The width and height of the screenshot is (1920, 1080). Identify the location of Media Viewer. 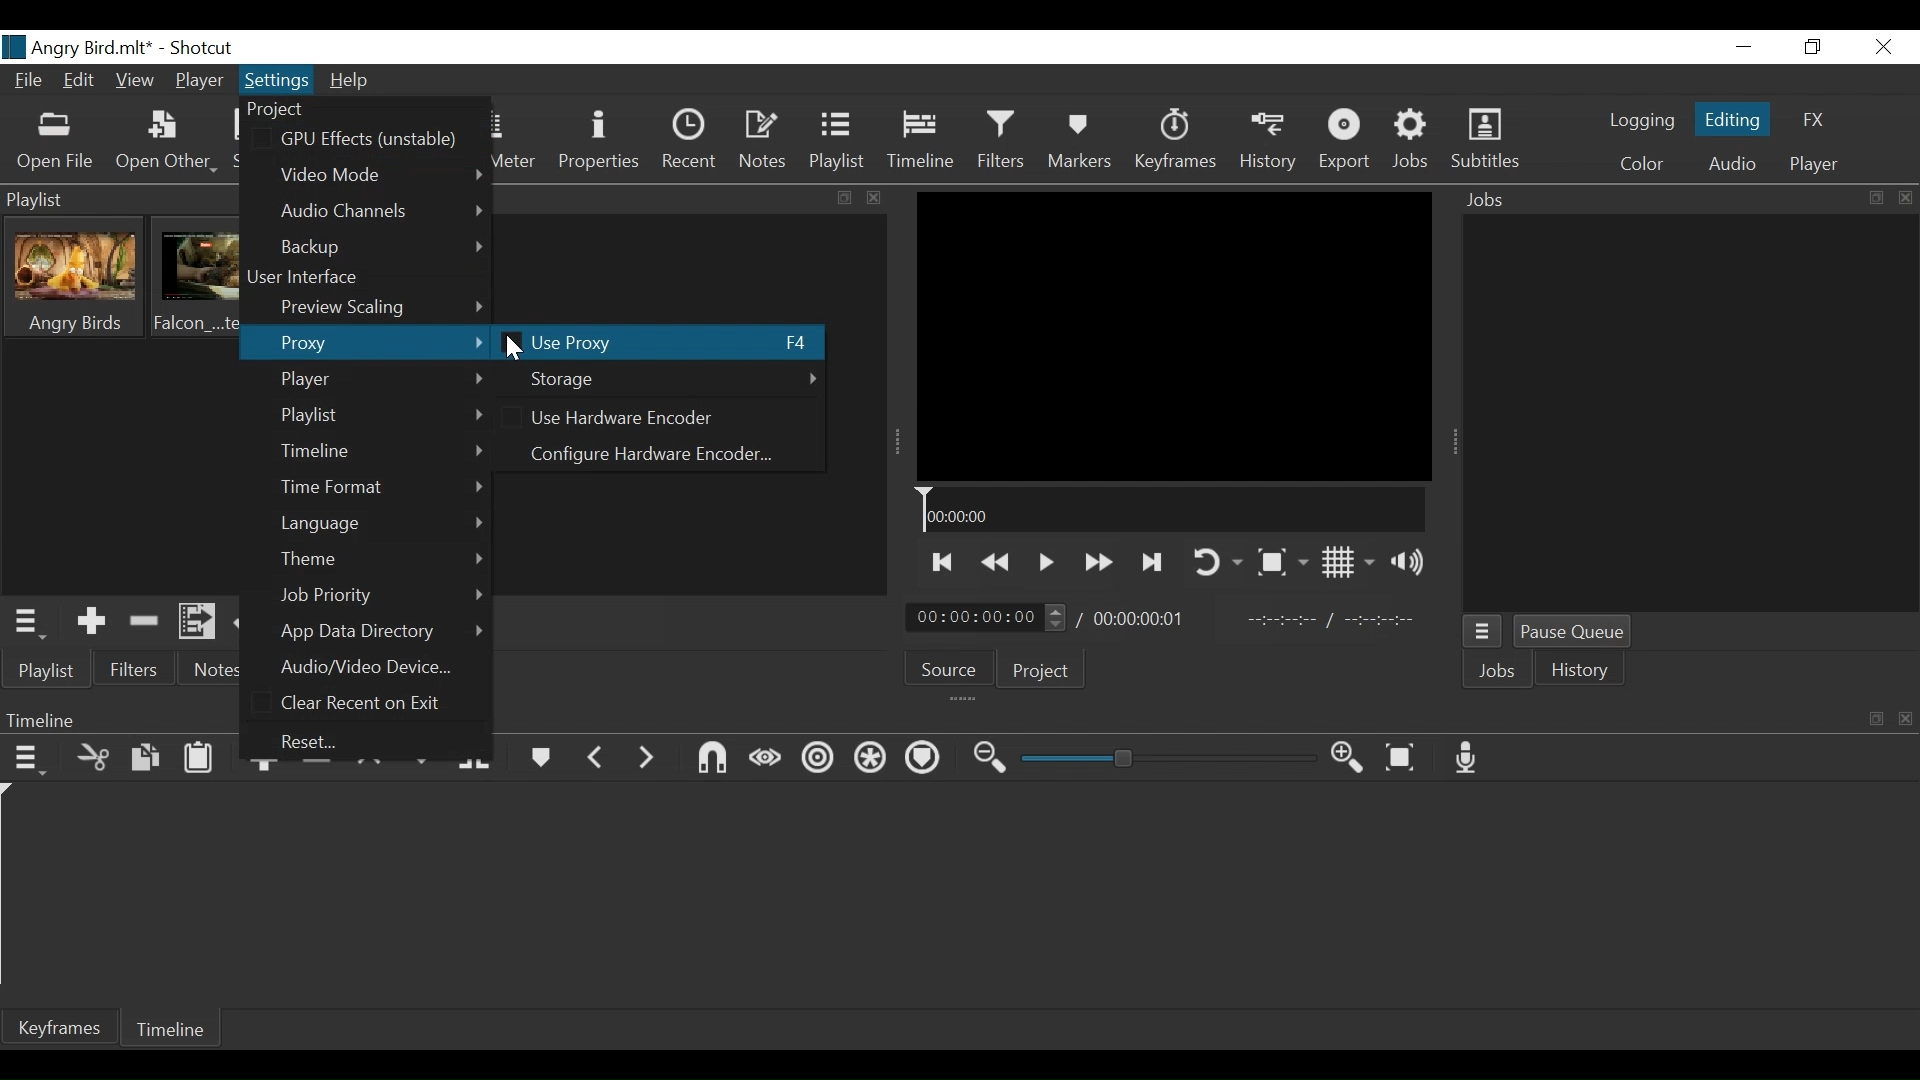
(1173, 336).